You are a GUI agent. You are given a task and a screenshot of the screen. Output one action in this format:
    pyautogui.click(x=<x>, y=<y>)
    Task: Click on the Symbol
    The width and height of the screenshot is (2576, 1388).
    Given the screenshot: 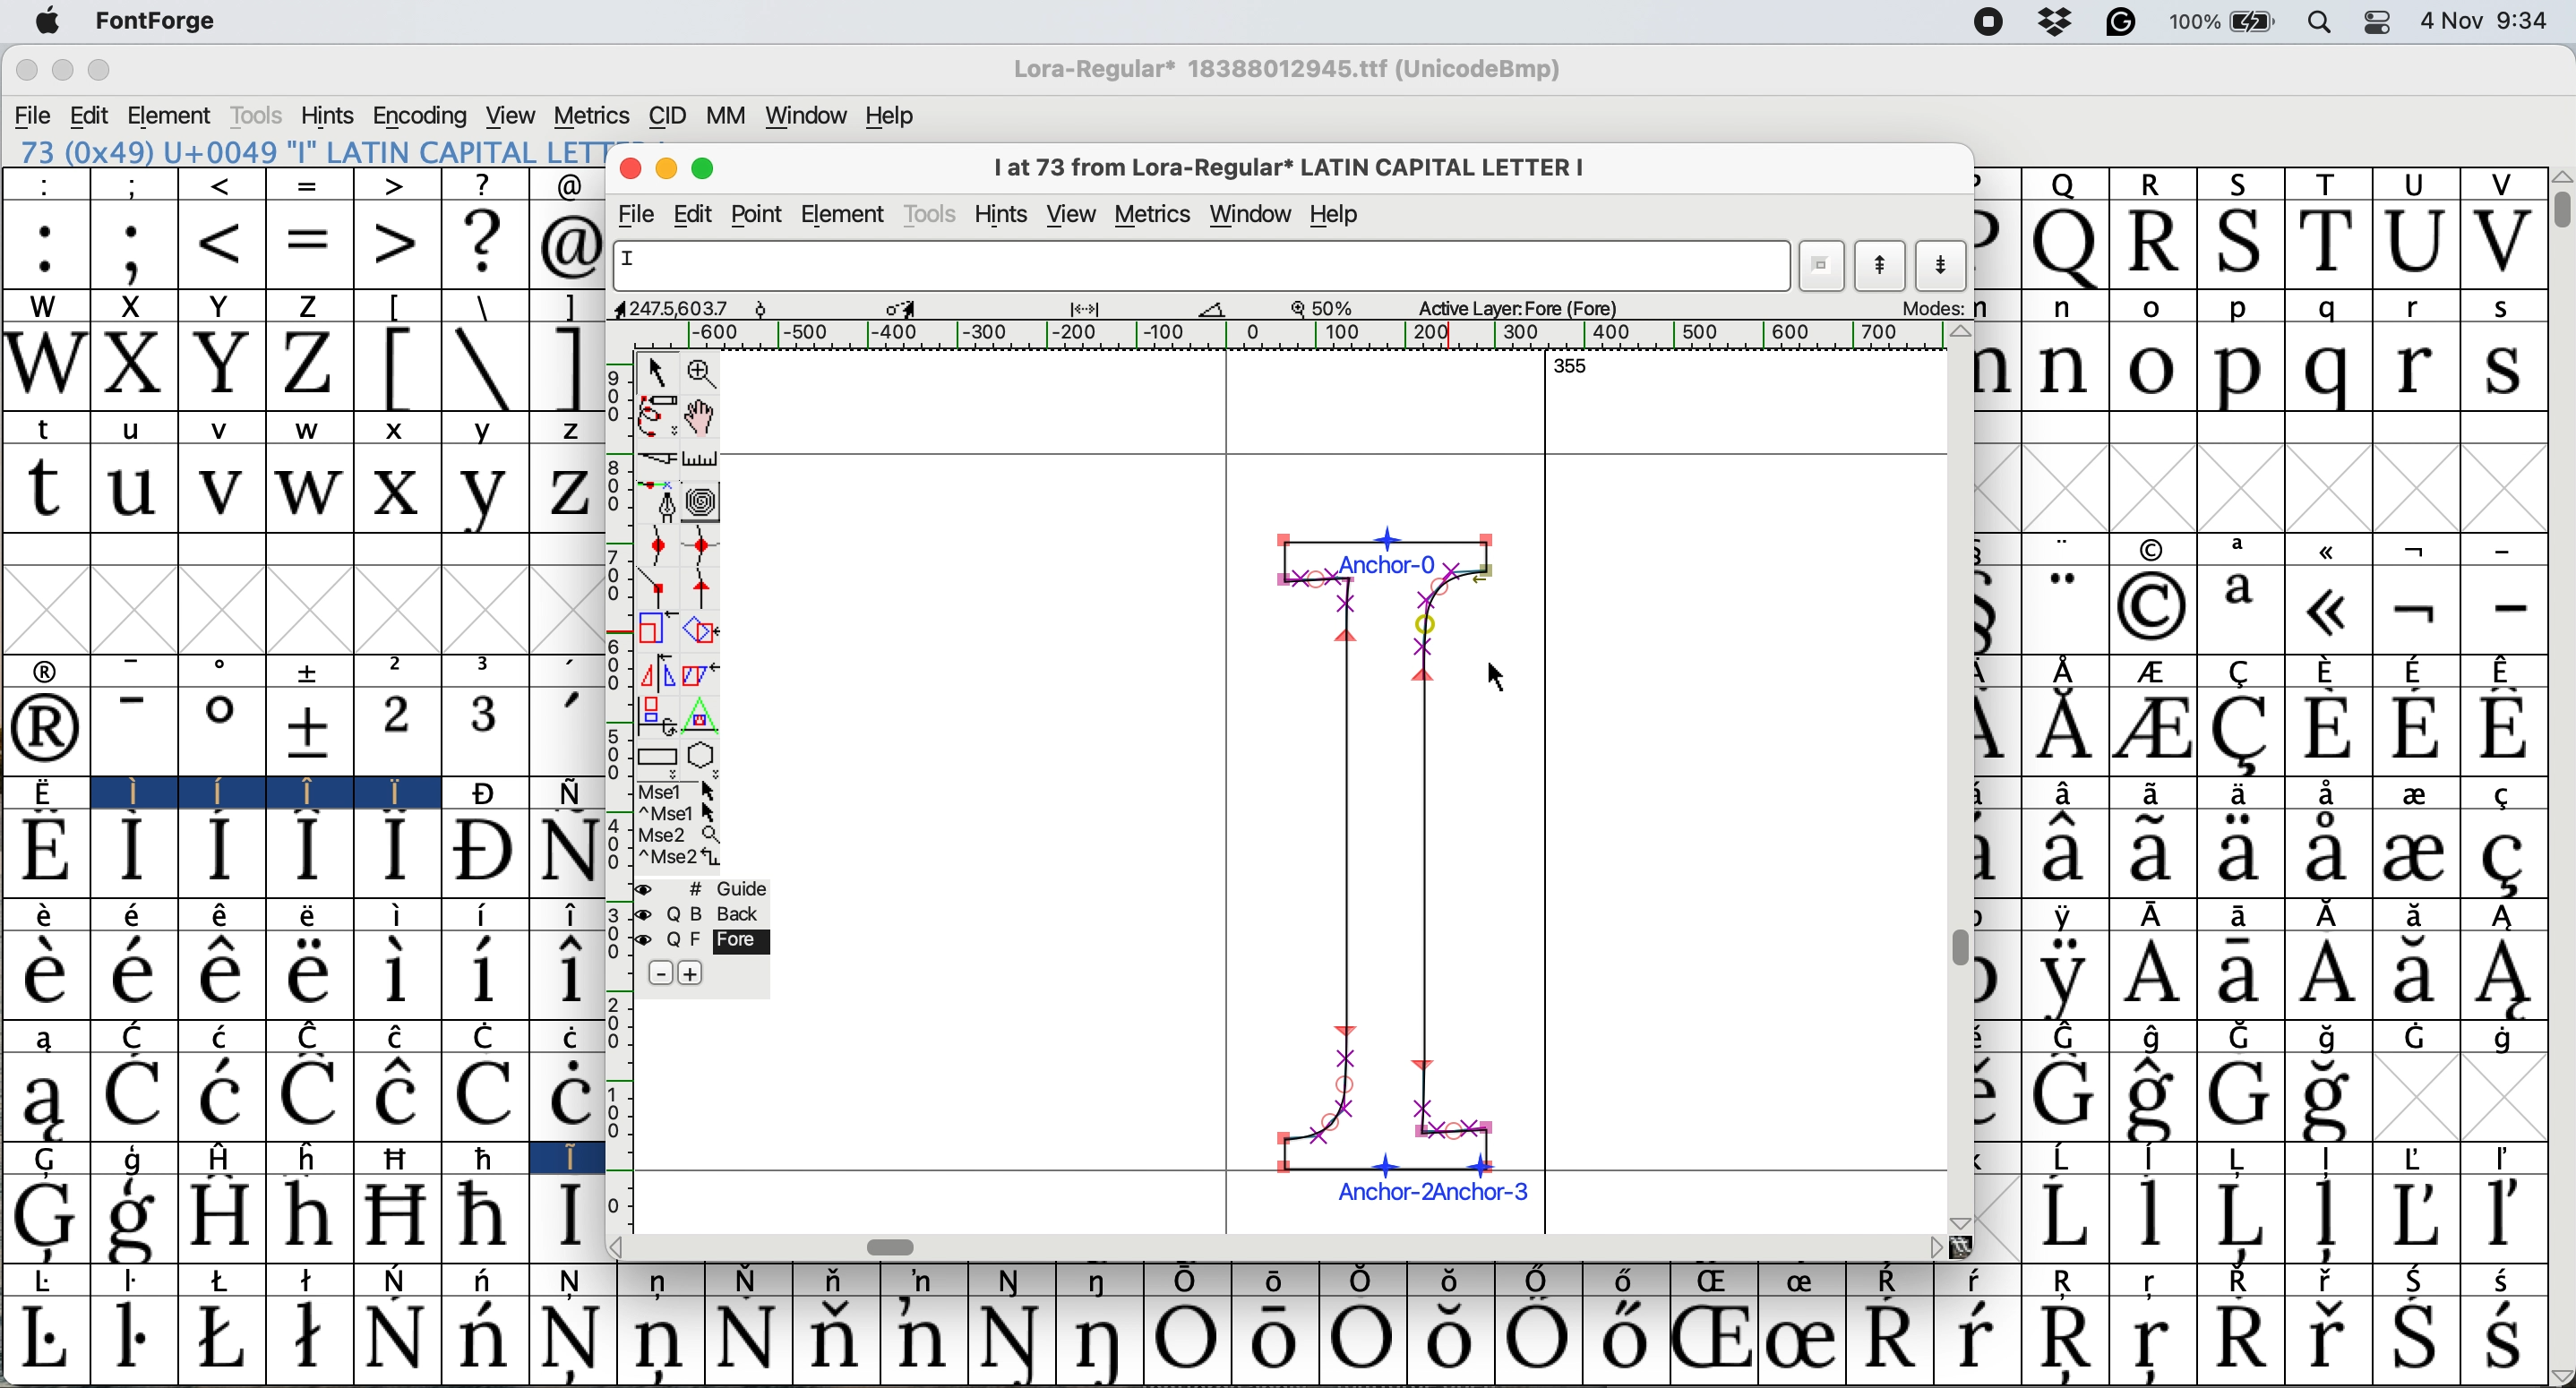 What is the action you would take?
    pyautogui.click(x=564, y=976)
    